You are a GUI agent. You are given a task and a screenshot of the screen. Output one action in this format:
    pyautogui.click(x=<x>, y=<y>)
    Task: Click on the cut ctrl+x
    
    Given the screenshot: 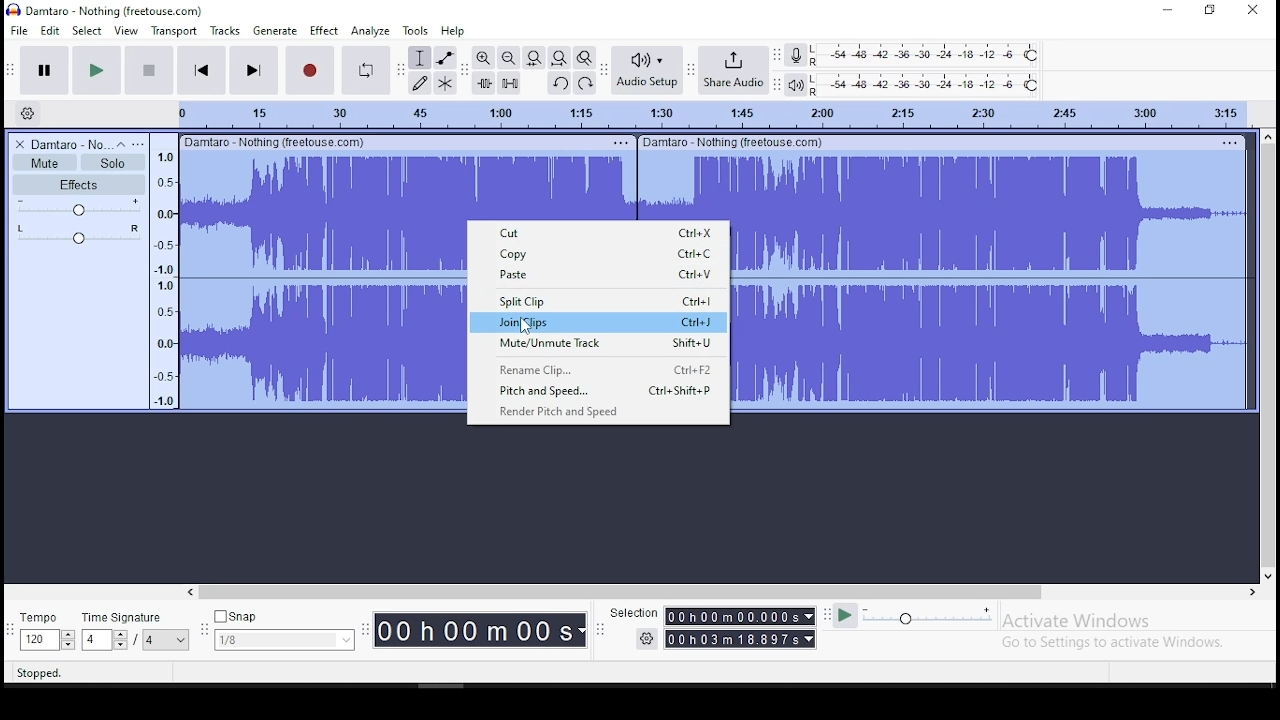 What is the action you would take?
    pyautogui.click(x=606, y=233)
    